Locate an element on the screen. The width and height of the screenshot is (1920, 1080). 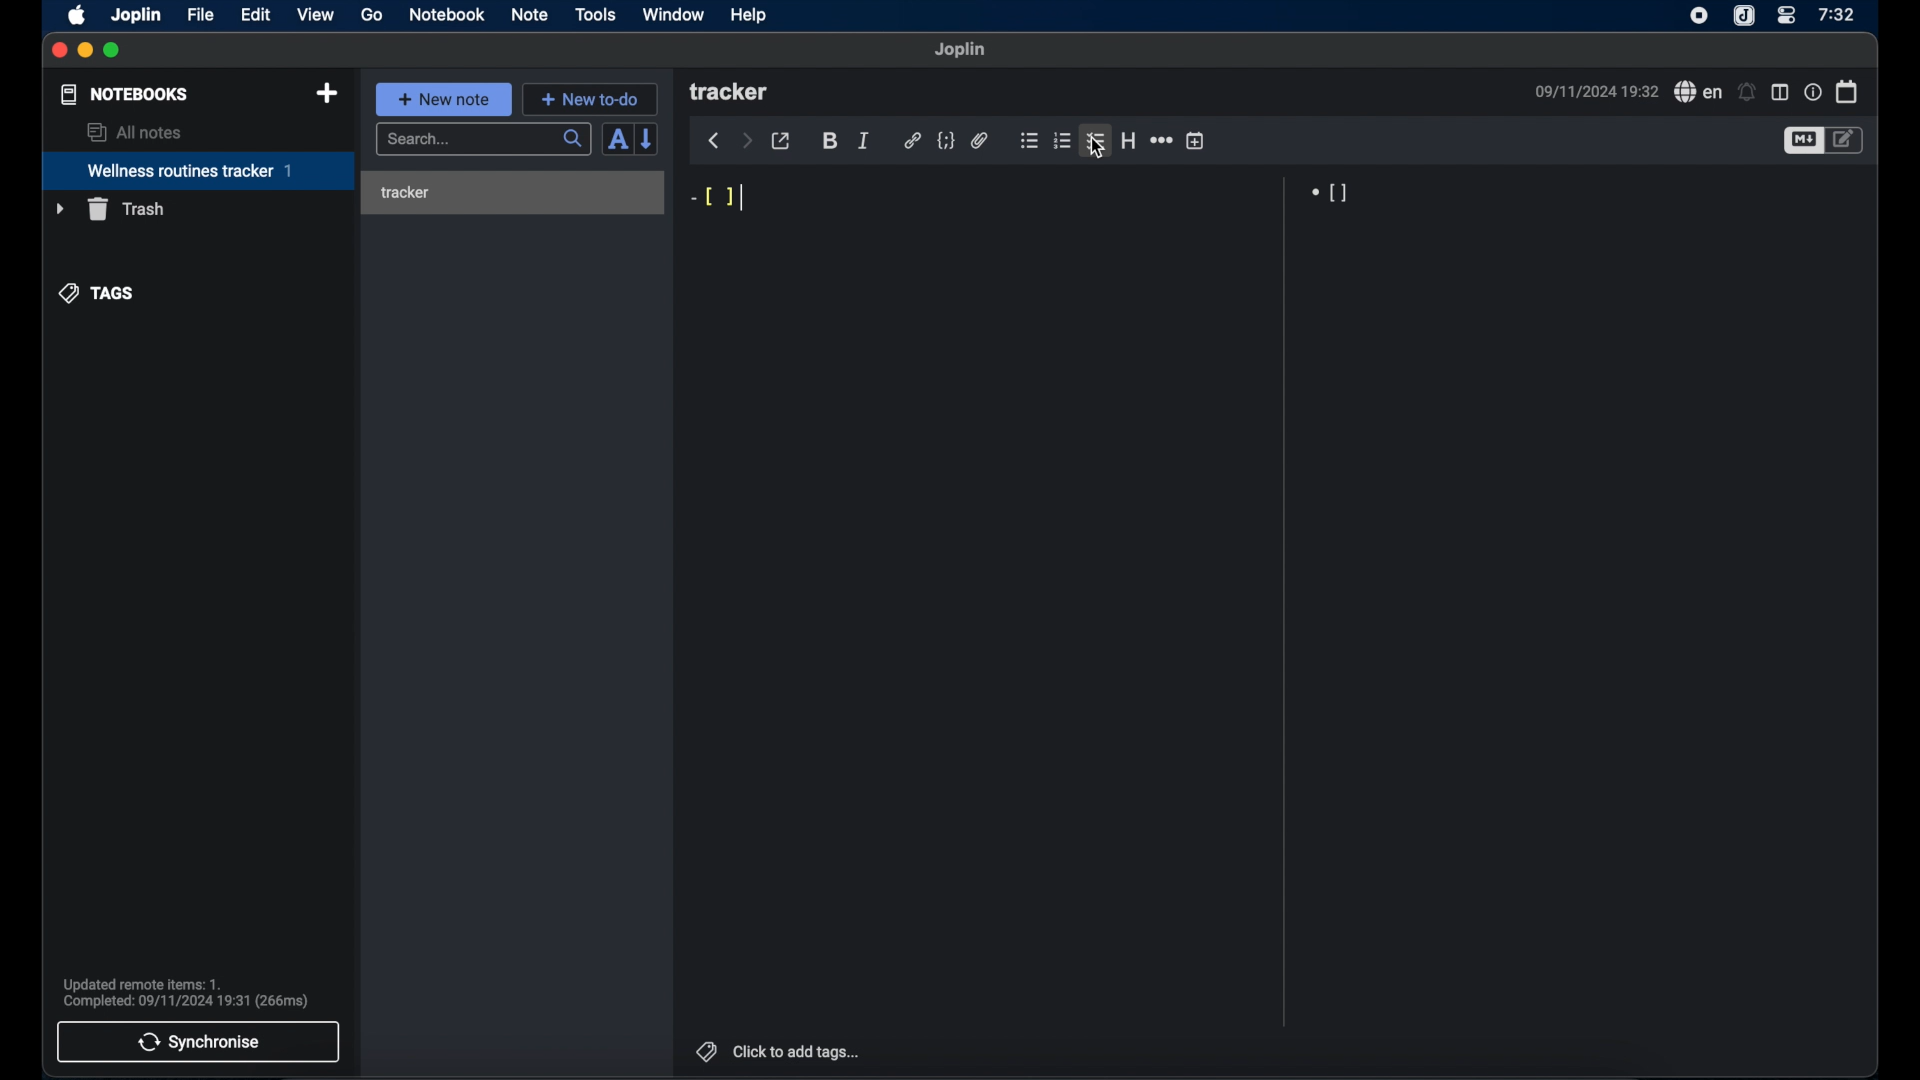
search... is located at coordinates (485, 140).